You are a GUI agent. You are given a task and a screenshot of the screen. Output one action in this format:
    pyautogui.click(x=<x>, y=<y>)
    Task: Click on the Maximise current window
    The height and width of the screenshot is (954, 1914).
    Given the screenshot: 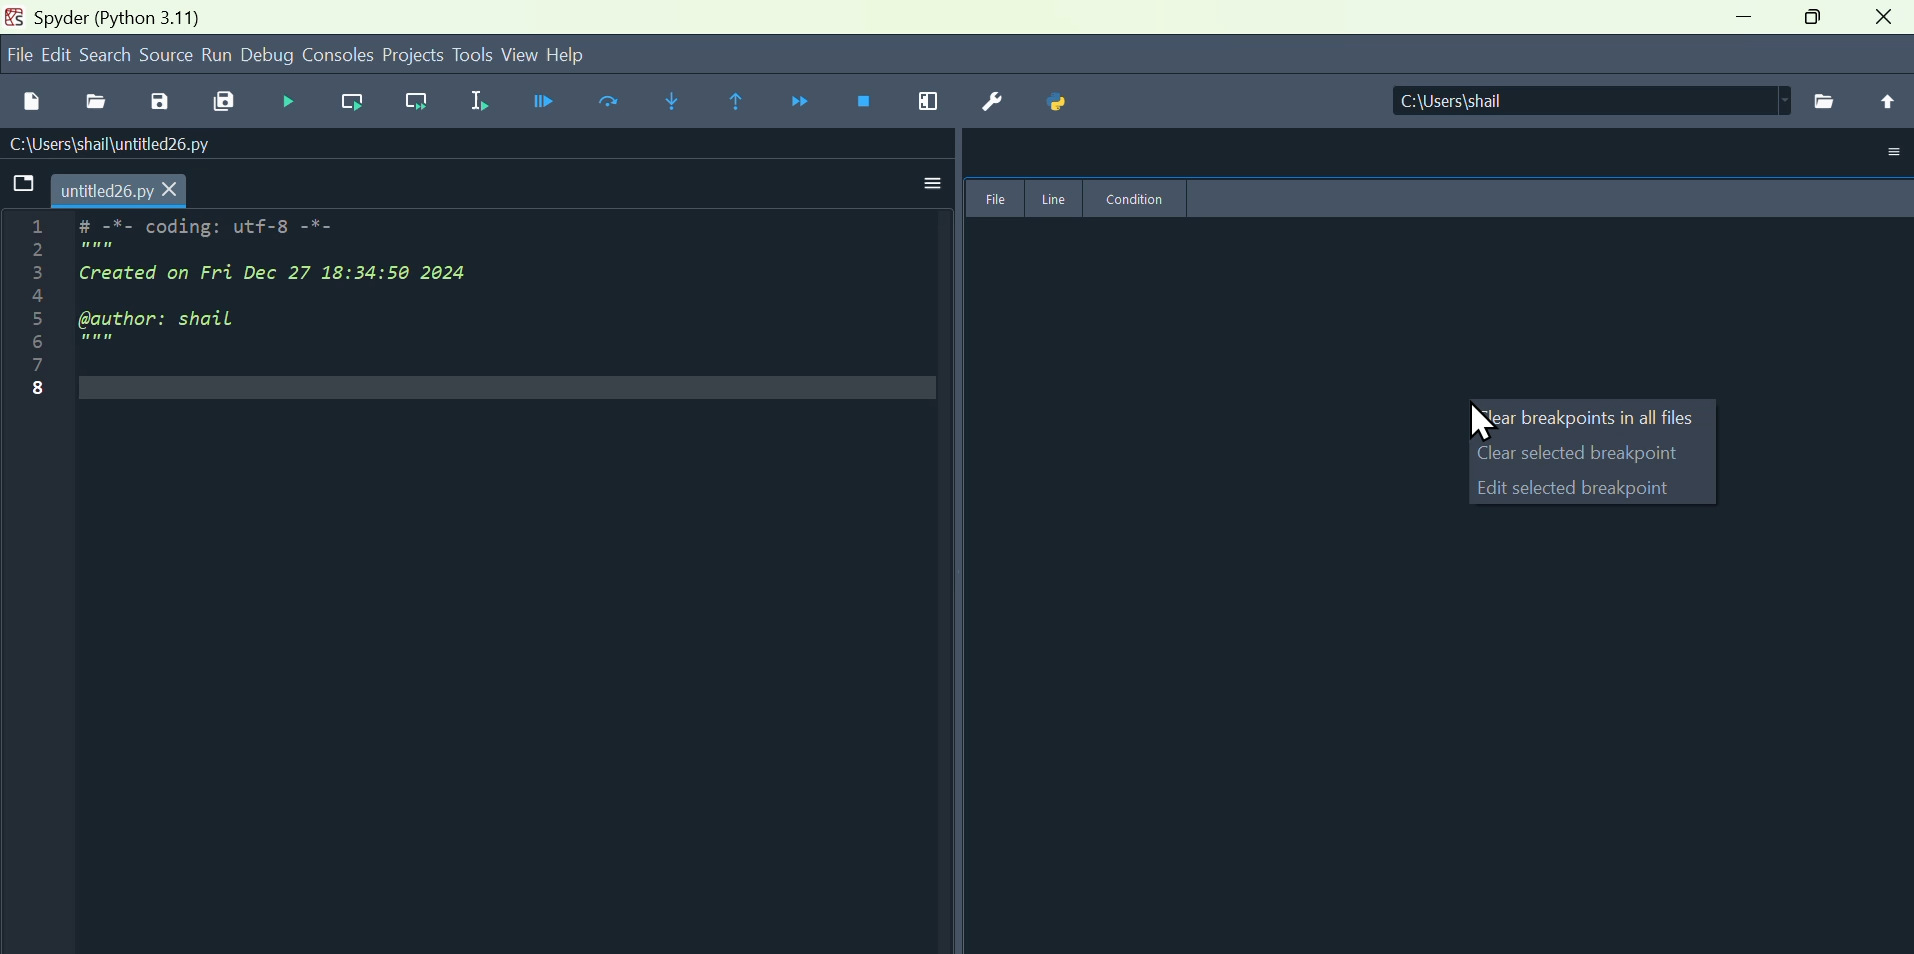 What is the action you would take?
    pyautogui.click(x=939, y=102)
    